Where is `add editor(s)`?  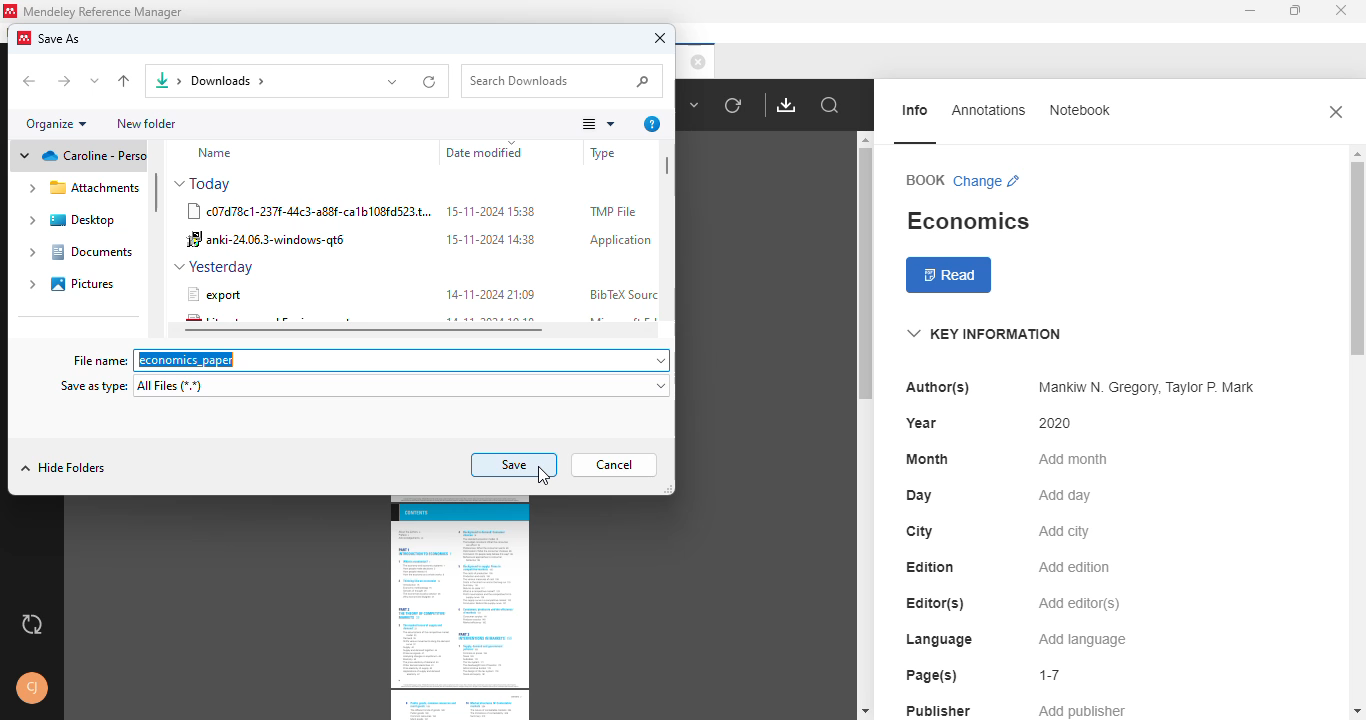
add editor(s) is located at coordinates (1080, 605).